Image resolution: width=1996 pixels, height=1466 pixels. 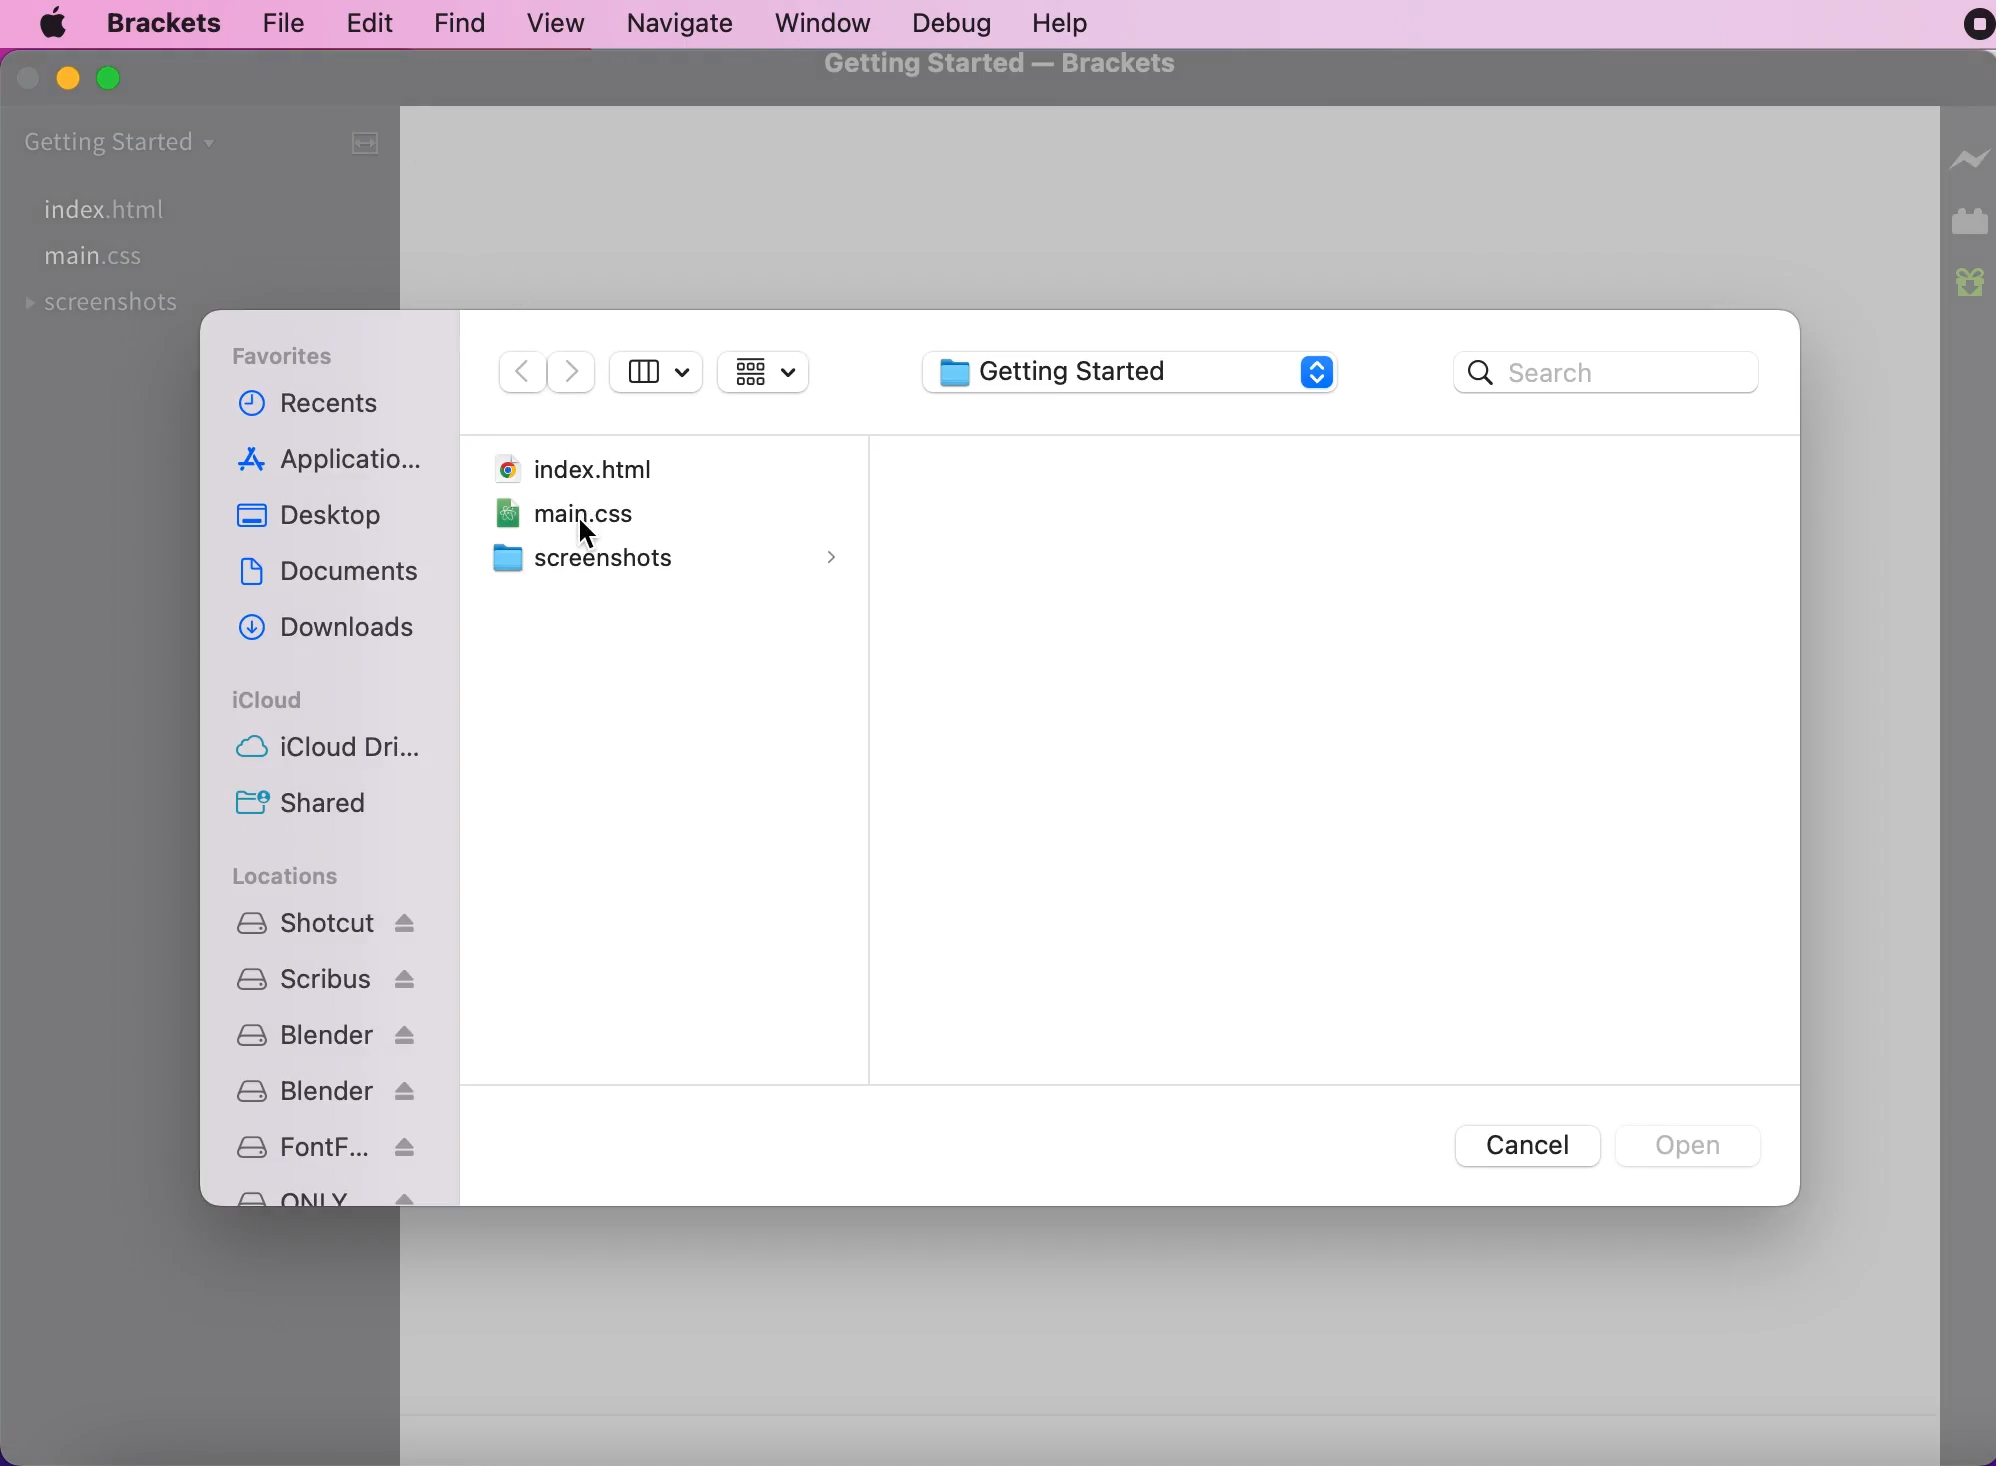 I want to click on maximize, so click(x=119, y=85).